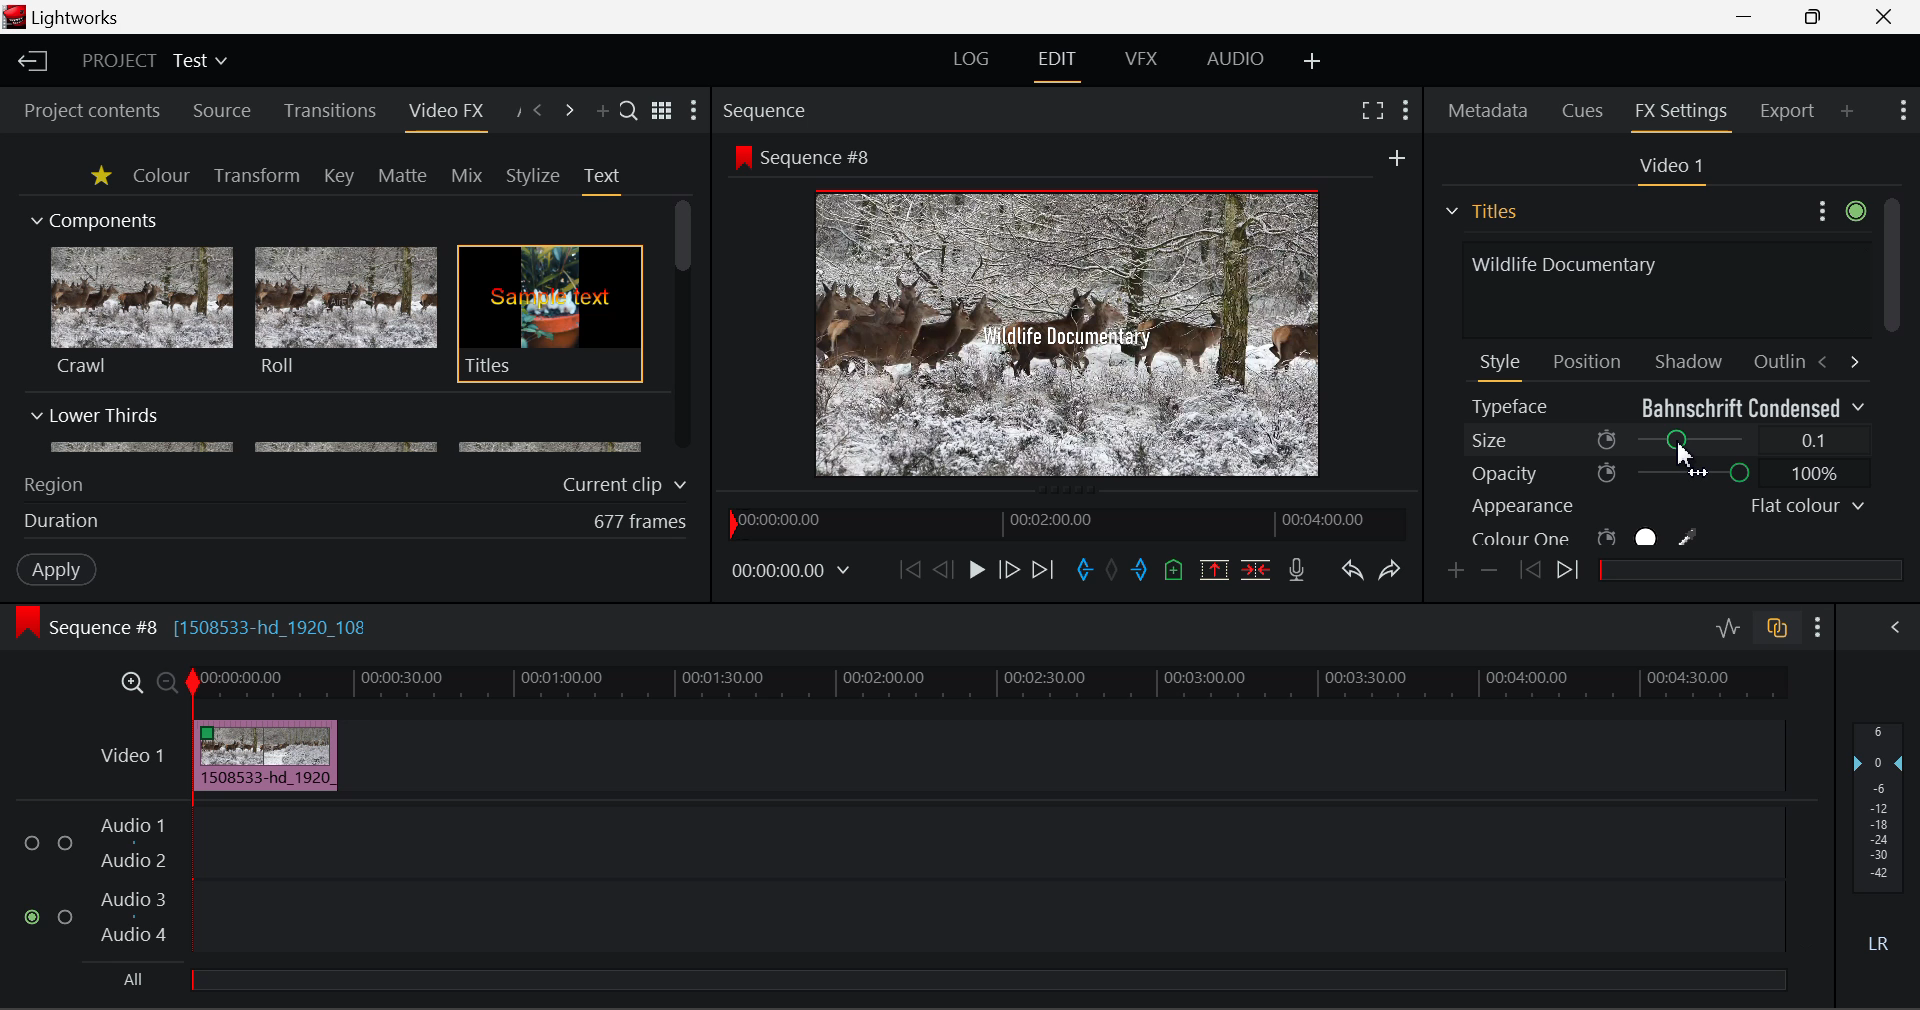 The height and width of the screenshot is (1010, 1920). Describe the element at coordinates (1392, 570) in the screenshot. I see `Redo` at that location.